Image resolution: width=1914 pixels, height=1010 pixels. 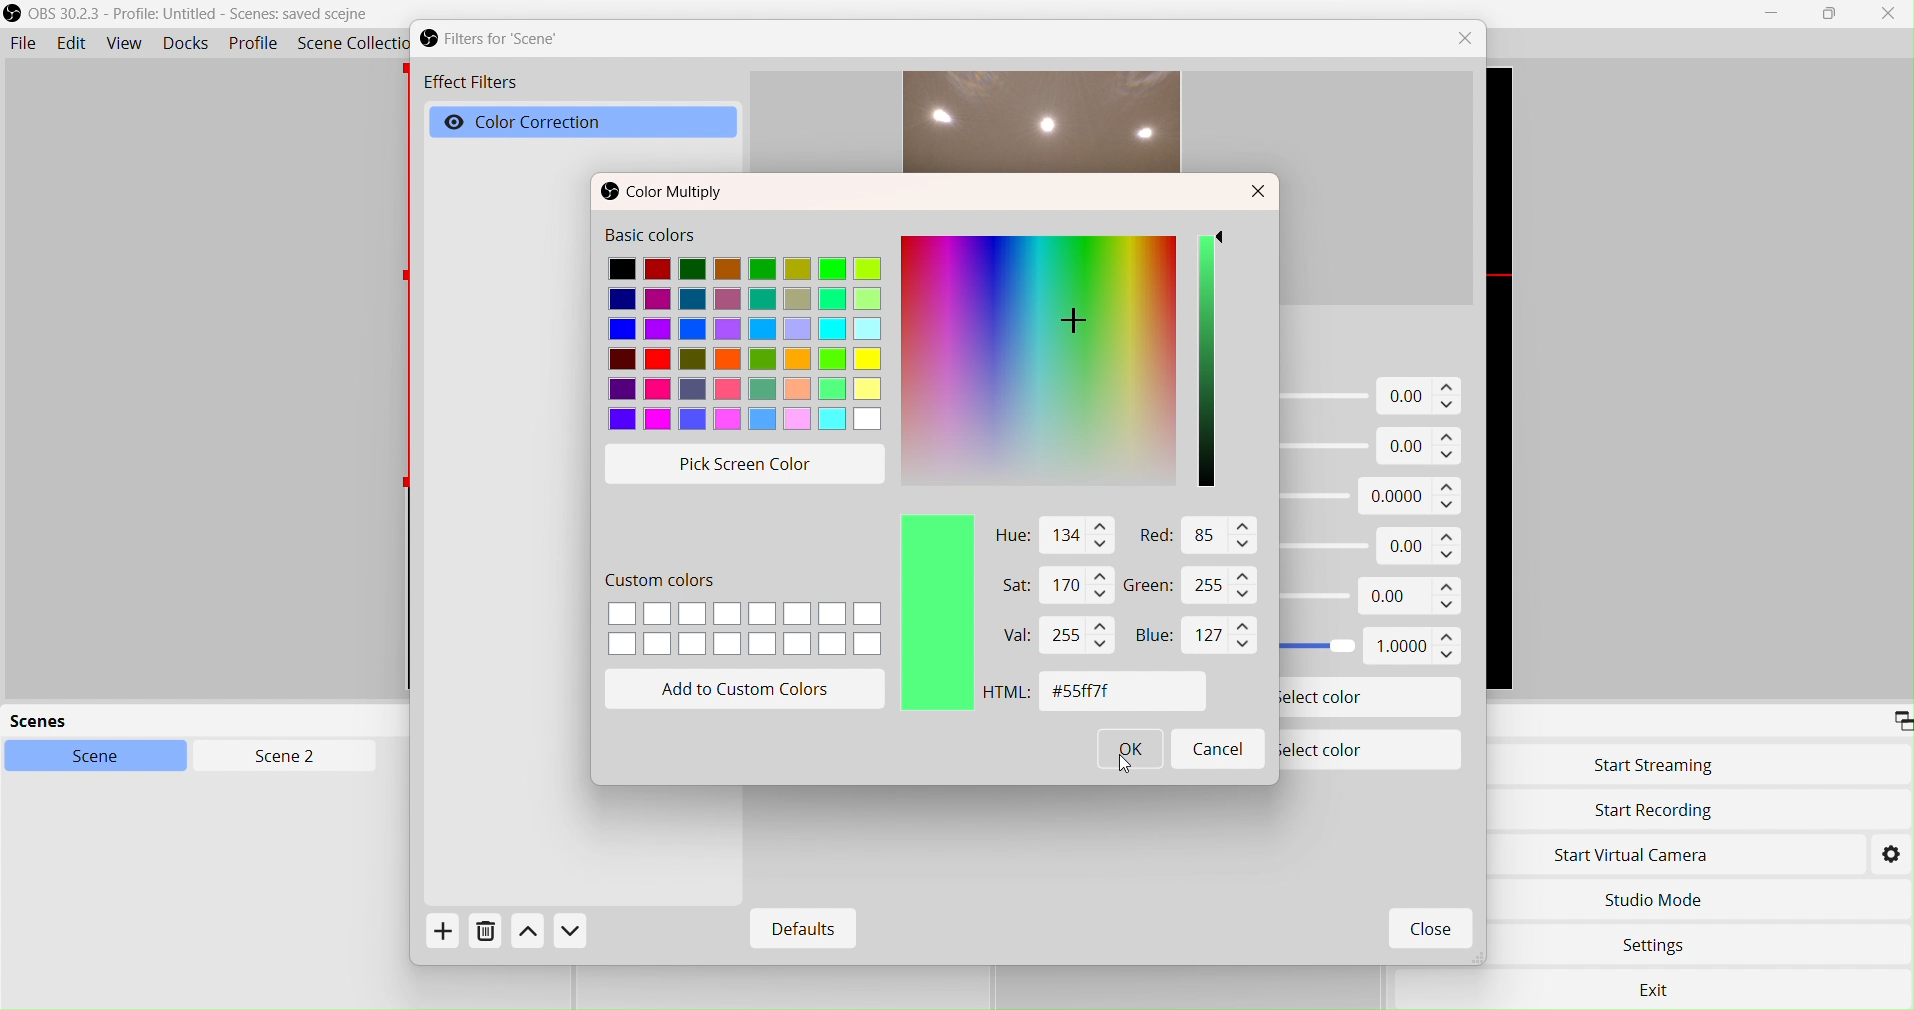 What do you see at coordinates (191, 45) in the screenshot?
I see `Docks` at bounding box center [191, 45].